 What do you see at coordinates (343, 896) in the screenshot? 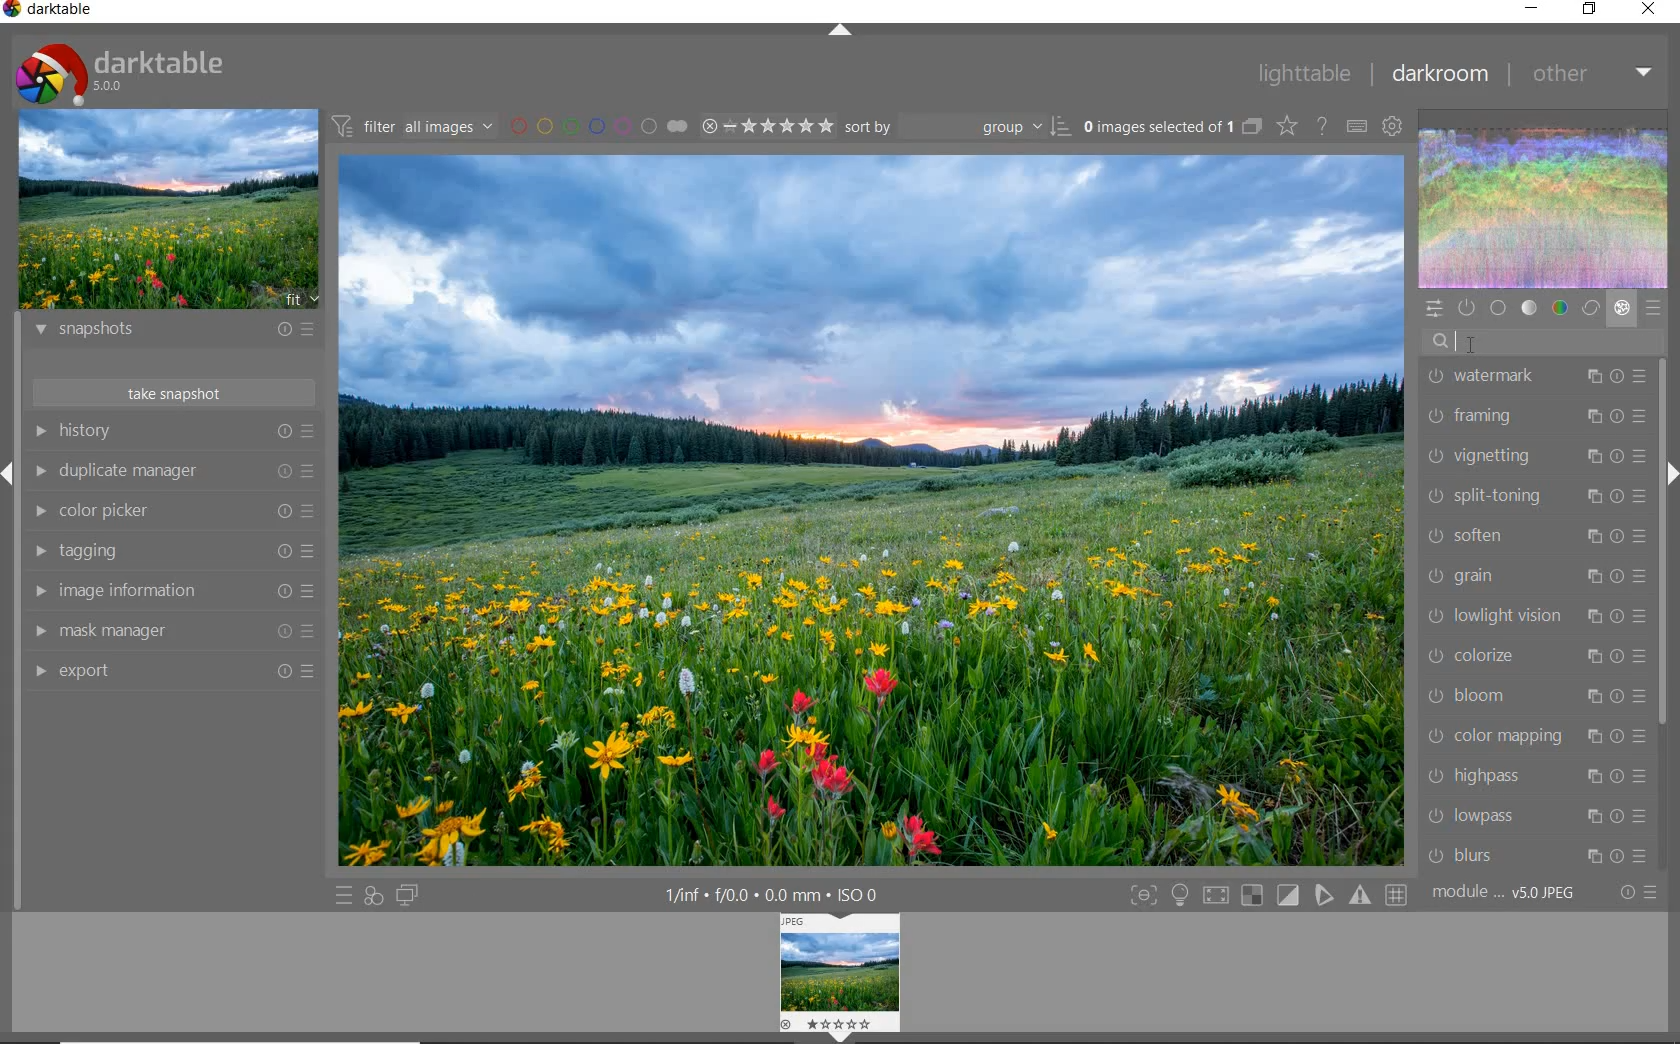
I see `quick access to presets` at bounding box center [343, 896].